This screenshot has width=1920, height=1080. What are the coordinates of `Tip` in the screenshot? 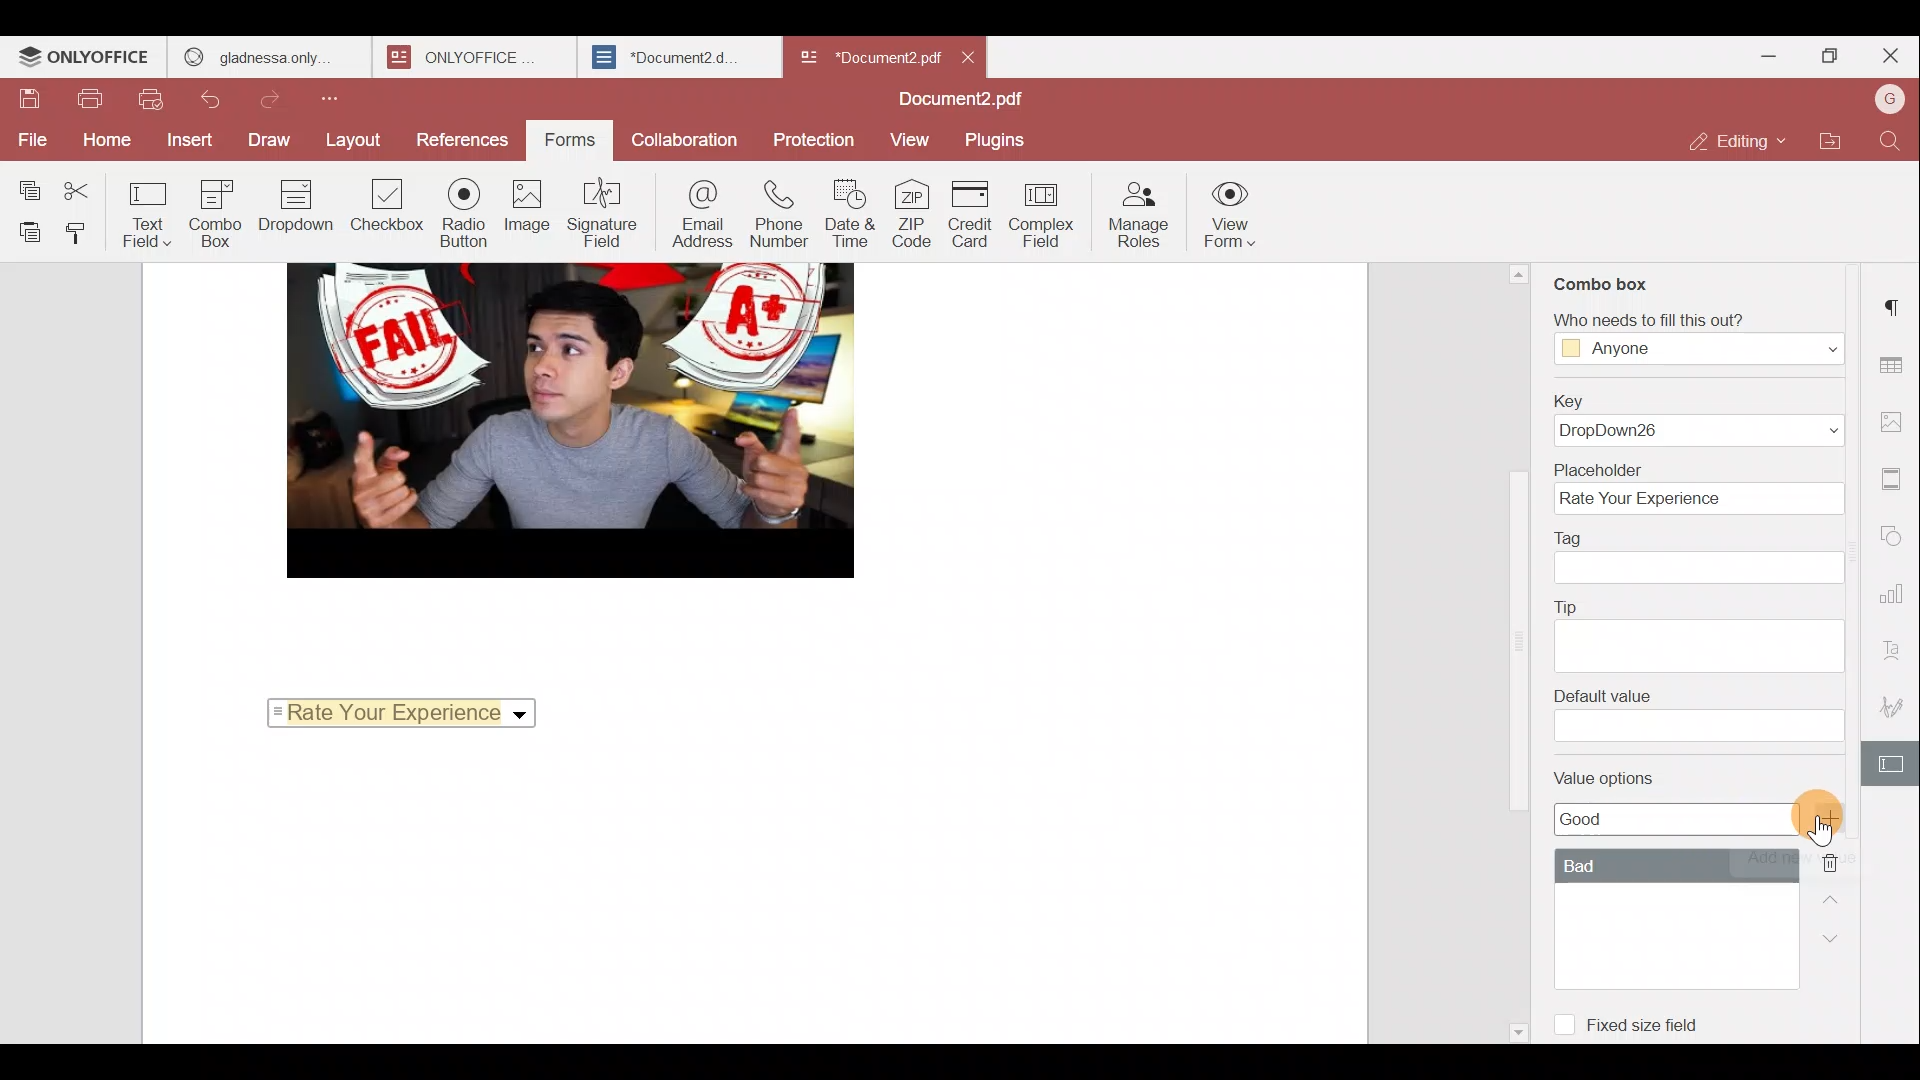 It's located at (1700, 632).